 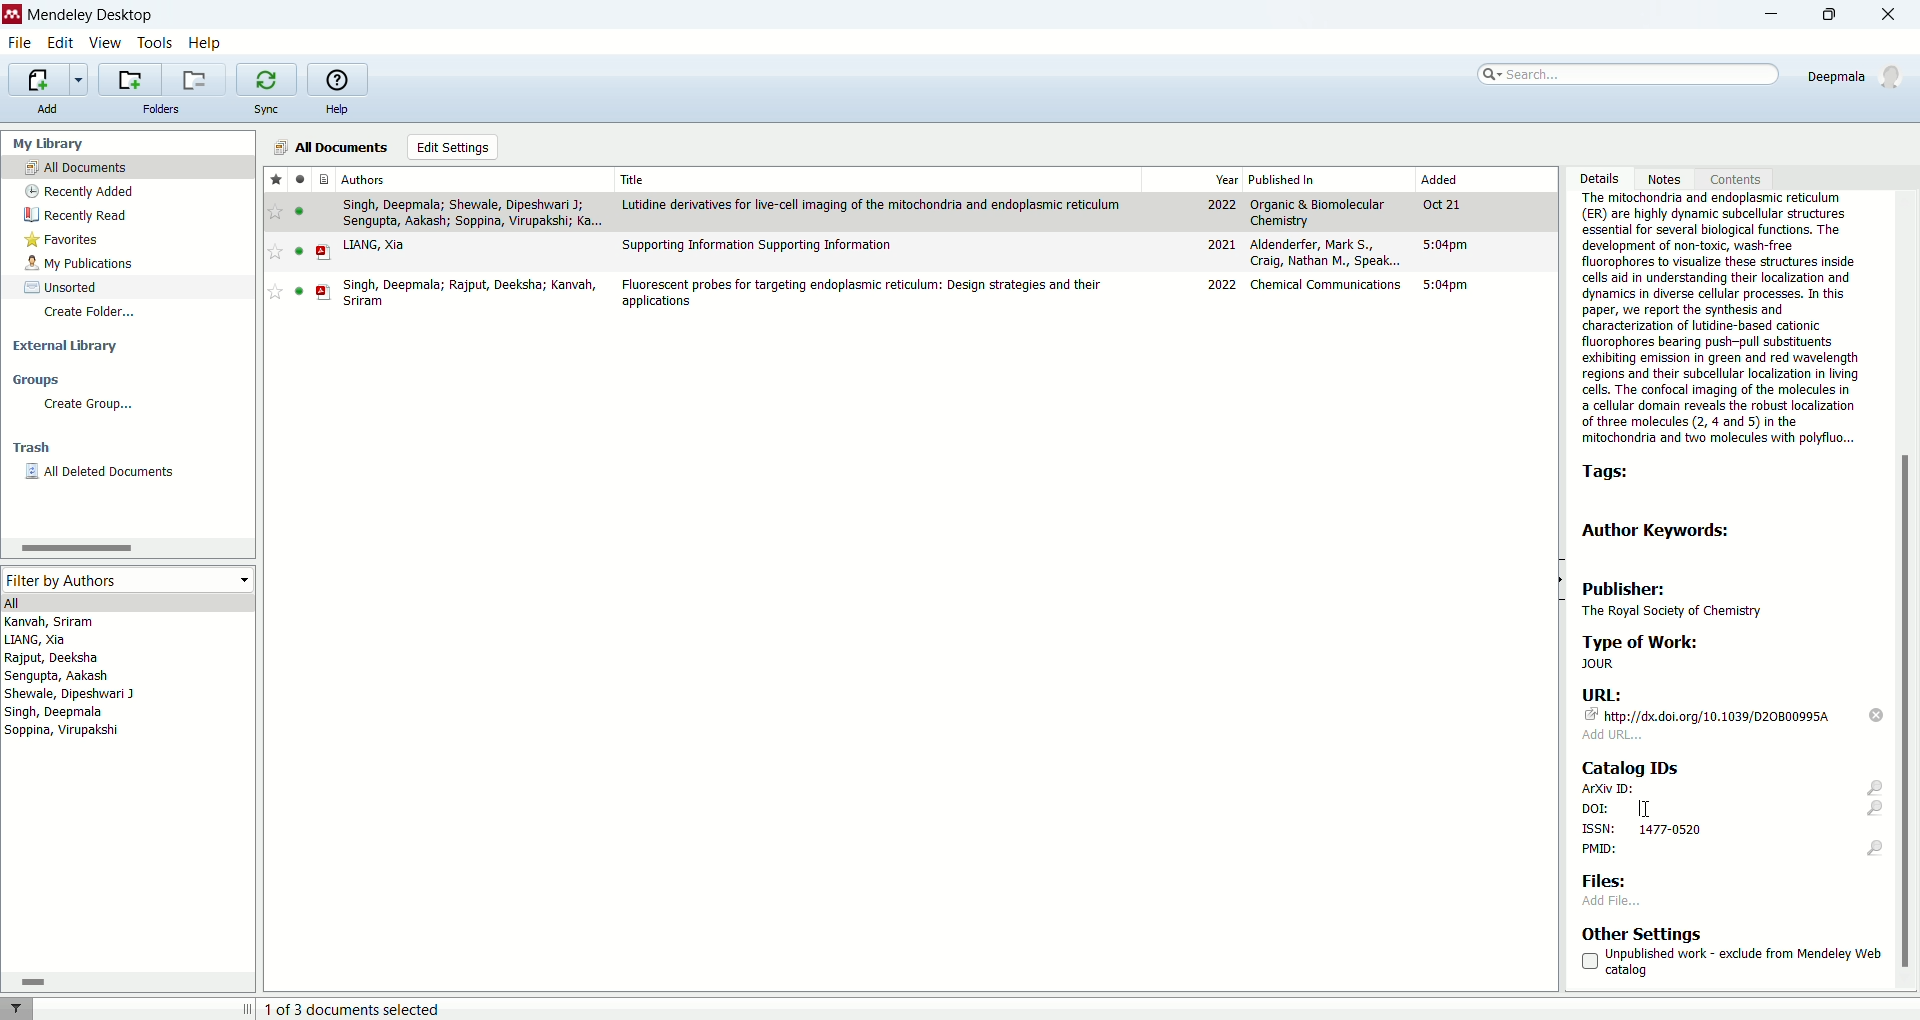 What do you see at coordinates (90, 404) in the screenshot?
I see `create group` at bounding box center [90, 404].